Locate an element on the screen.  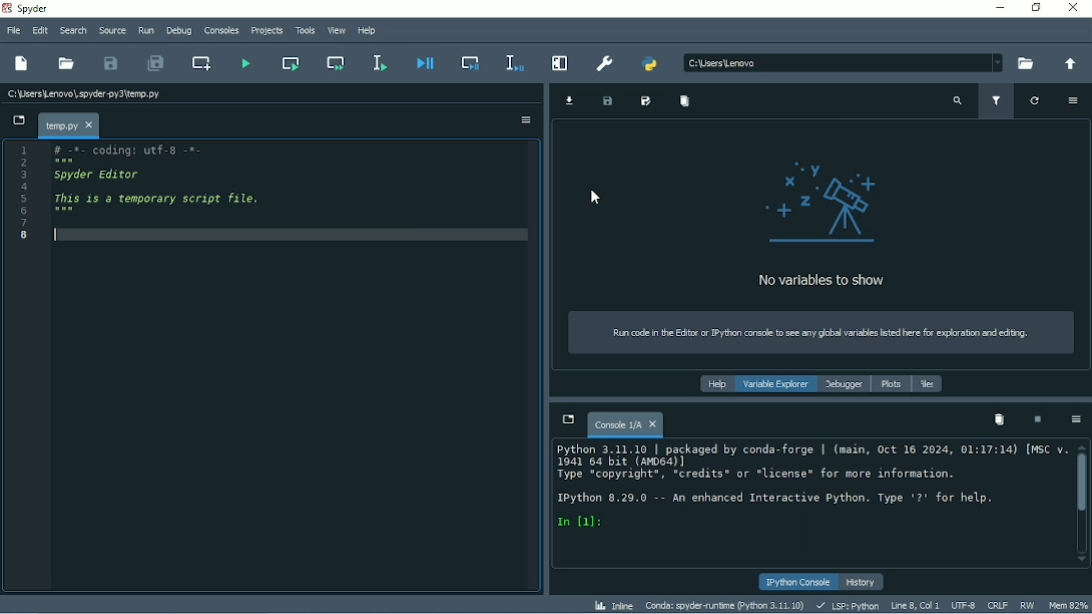
Serial numbers is located at coordinates (25, 194).